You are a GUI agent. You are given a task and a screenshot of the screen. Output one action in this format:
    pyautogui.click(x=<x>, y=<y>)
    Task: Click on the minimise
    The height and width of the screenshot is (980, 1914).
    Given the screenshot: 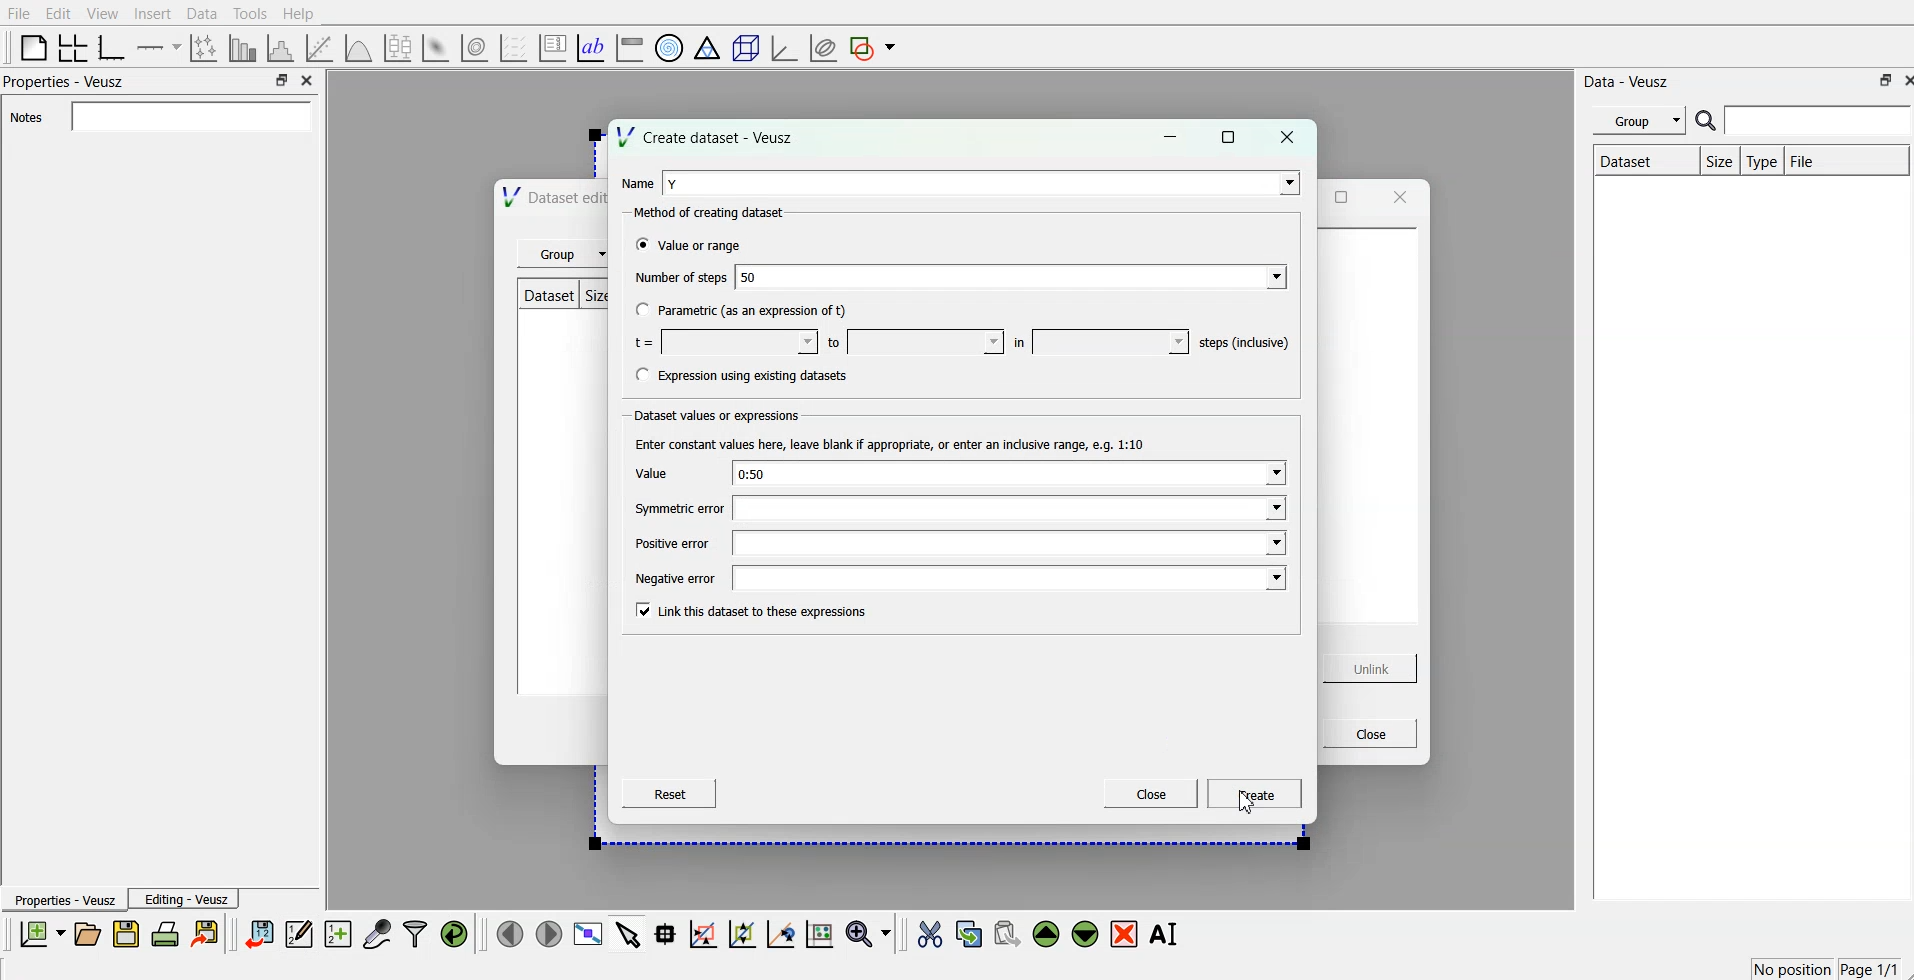 What is the action you would take?
    pyautogui.click(x=1171, y=136)
    